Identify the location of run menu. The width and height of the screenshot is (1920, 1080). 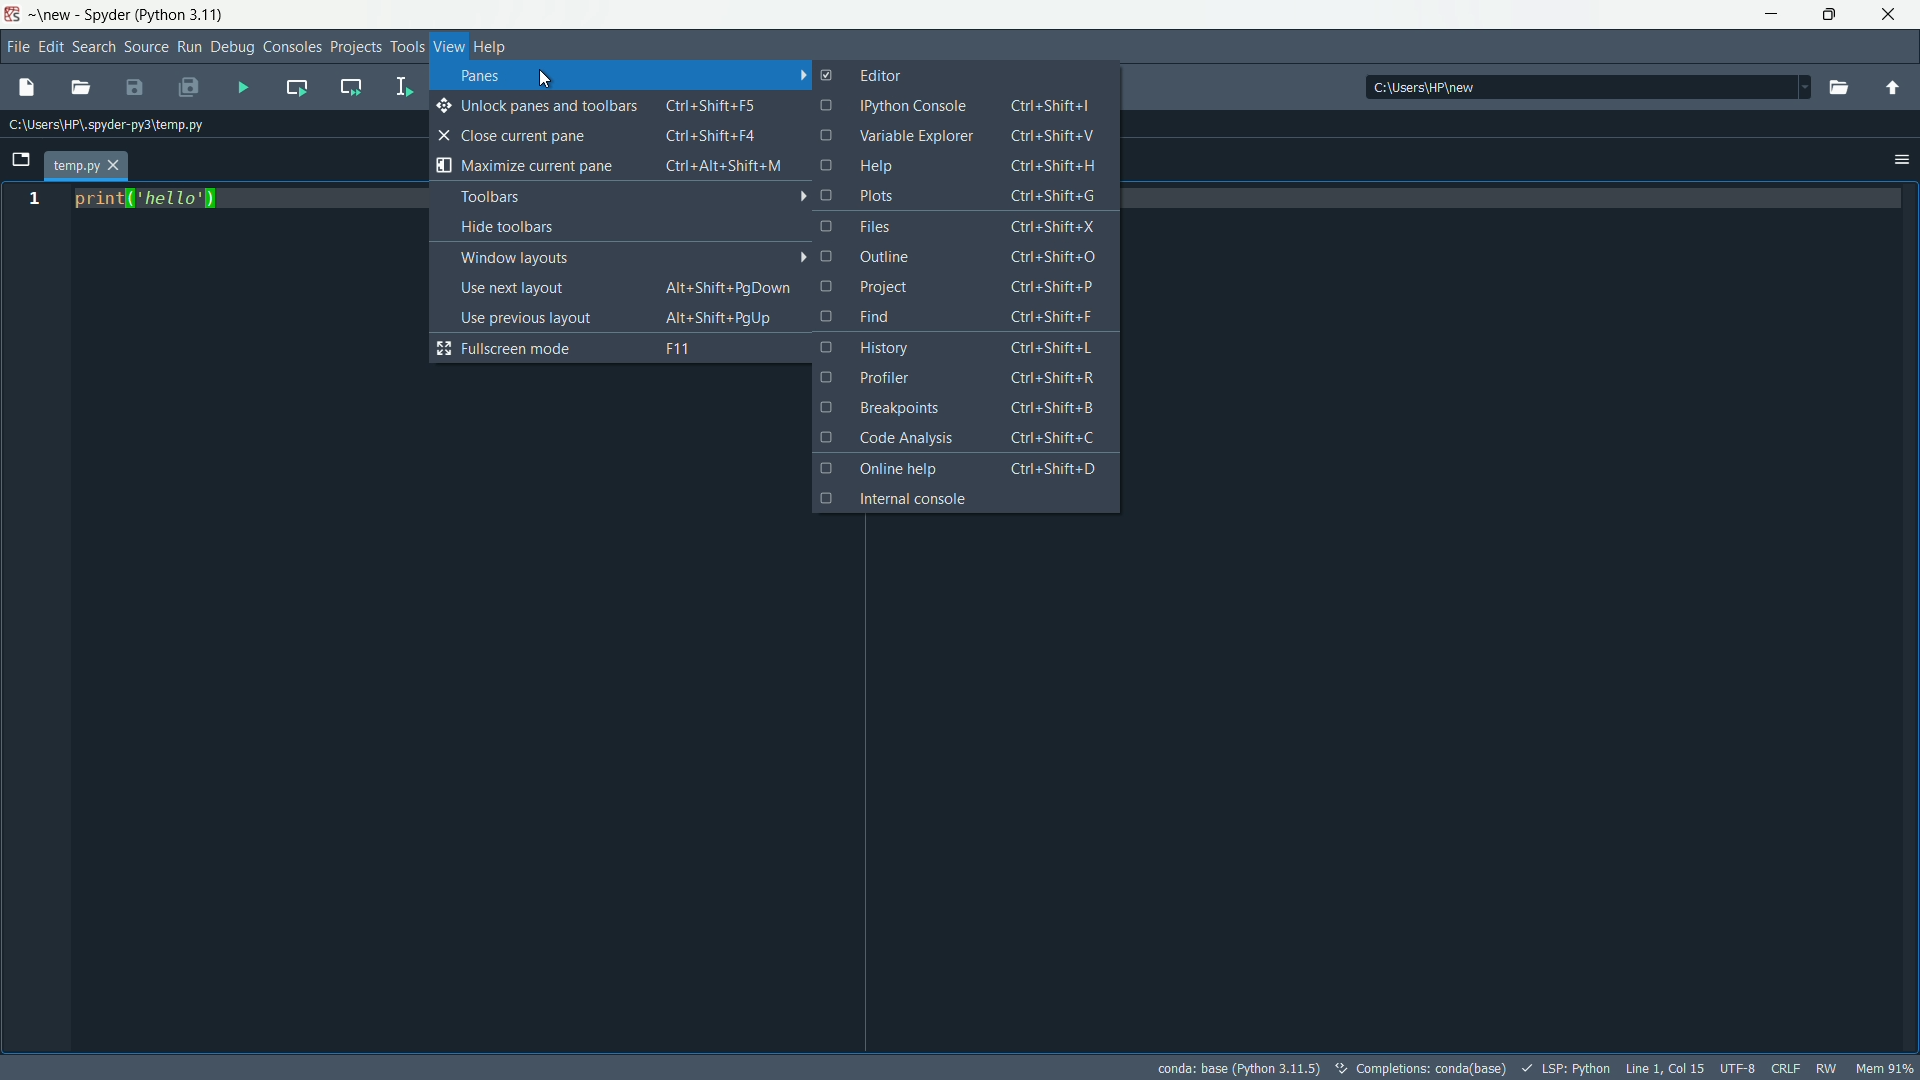
(189, 48).